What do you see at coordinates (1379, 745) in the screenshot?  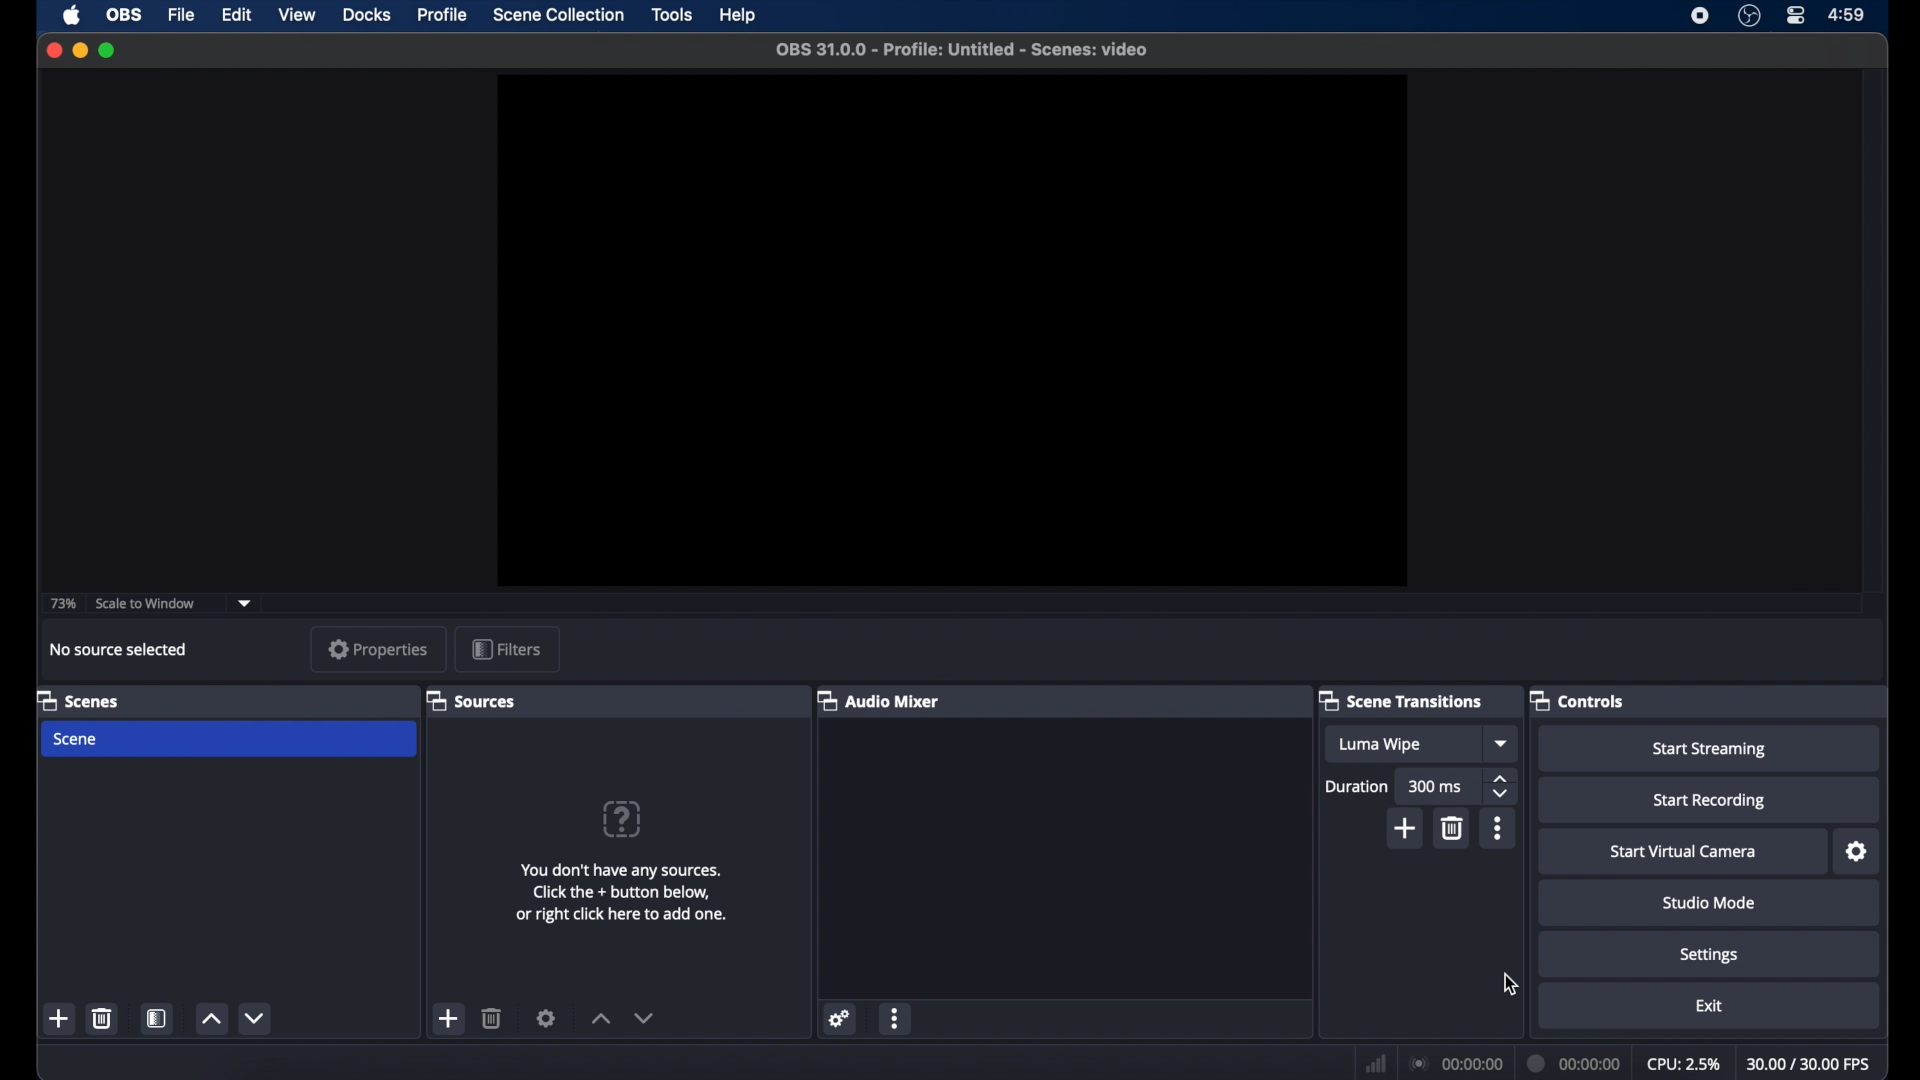 I see `luma wipe` at bounding box center [1379, 745].